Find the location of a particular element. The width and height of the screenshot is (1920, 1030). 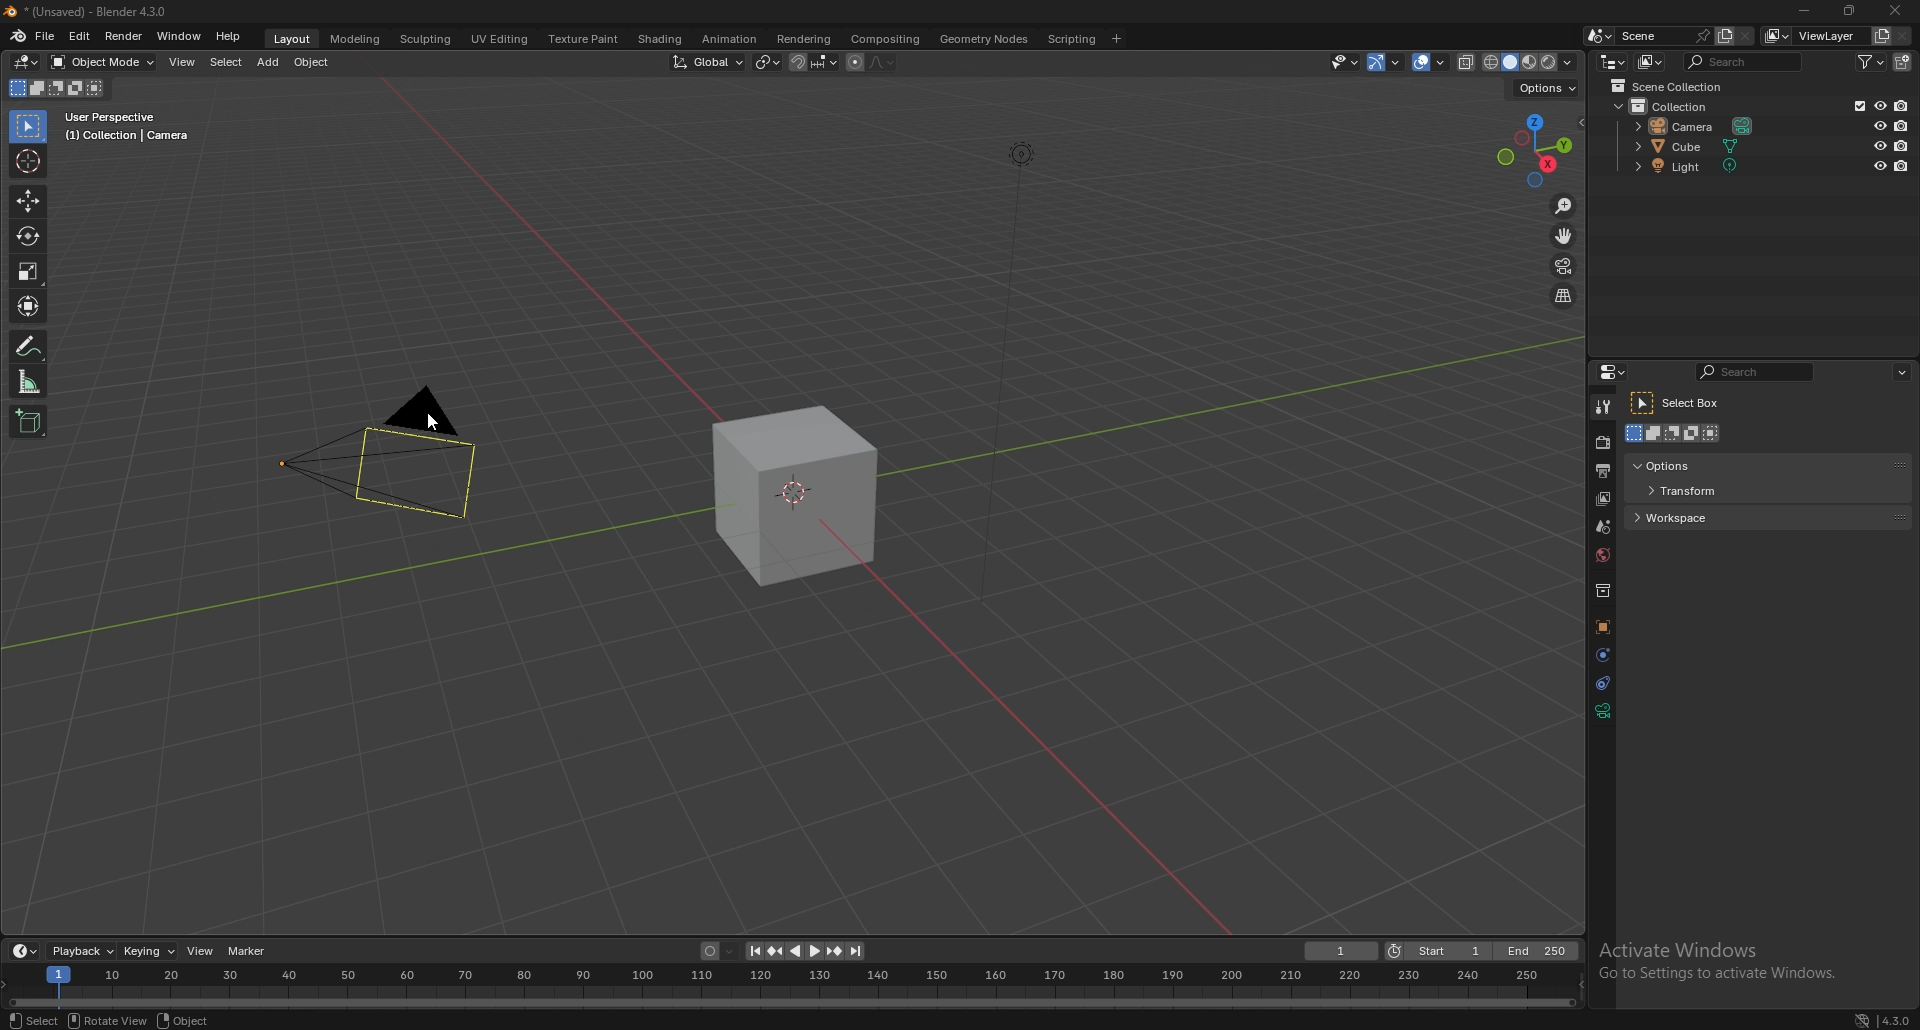

camera view is located at coordinates (1564, 265).